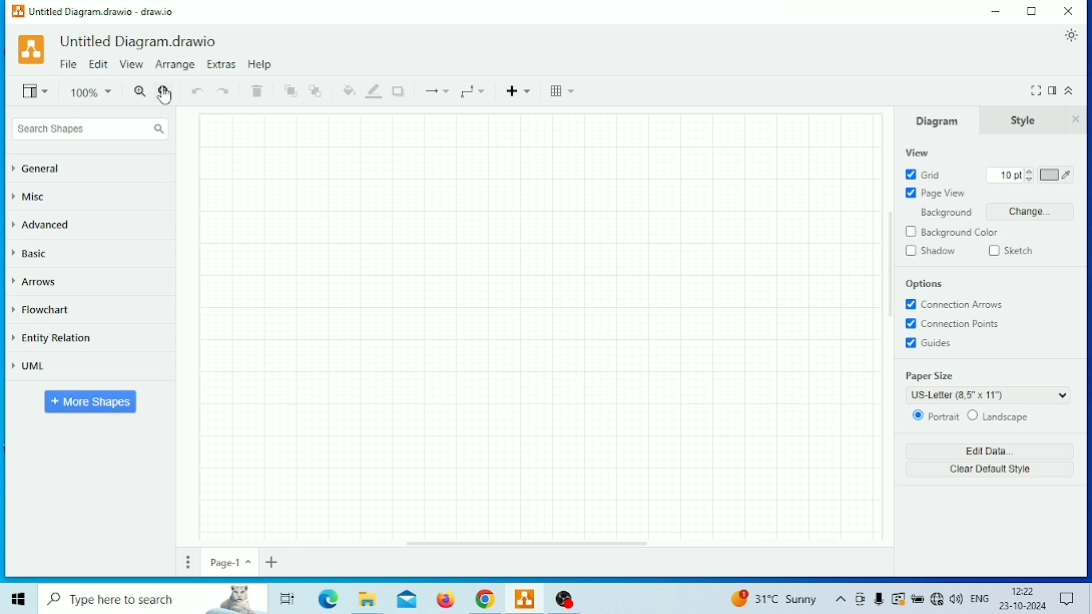 The height and width of the screenshot is (614, 1092). Describe the element at coordinates (953, 305) in the screenshot. I see `Connection Arrows` at that location.